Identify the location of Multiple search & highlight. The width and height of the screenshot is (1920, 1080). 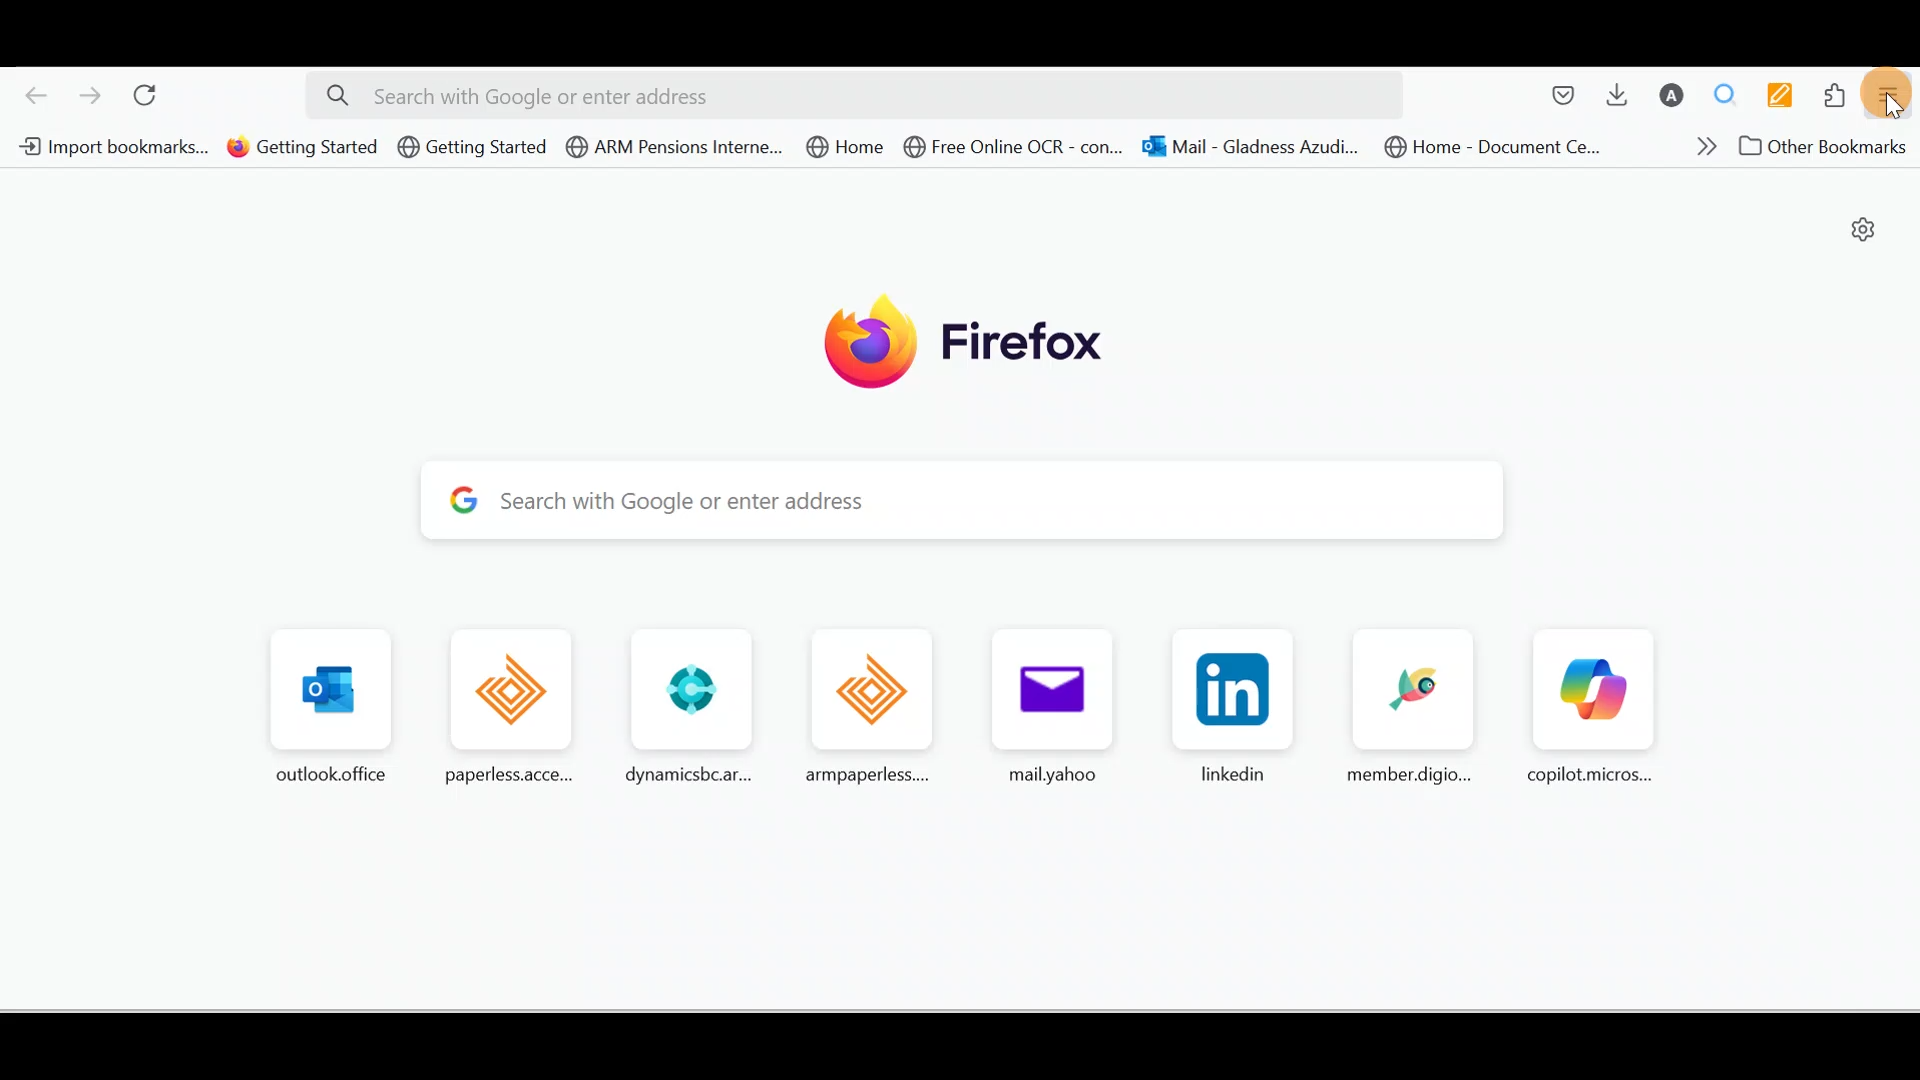
(1726, 94).